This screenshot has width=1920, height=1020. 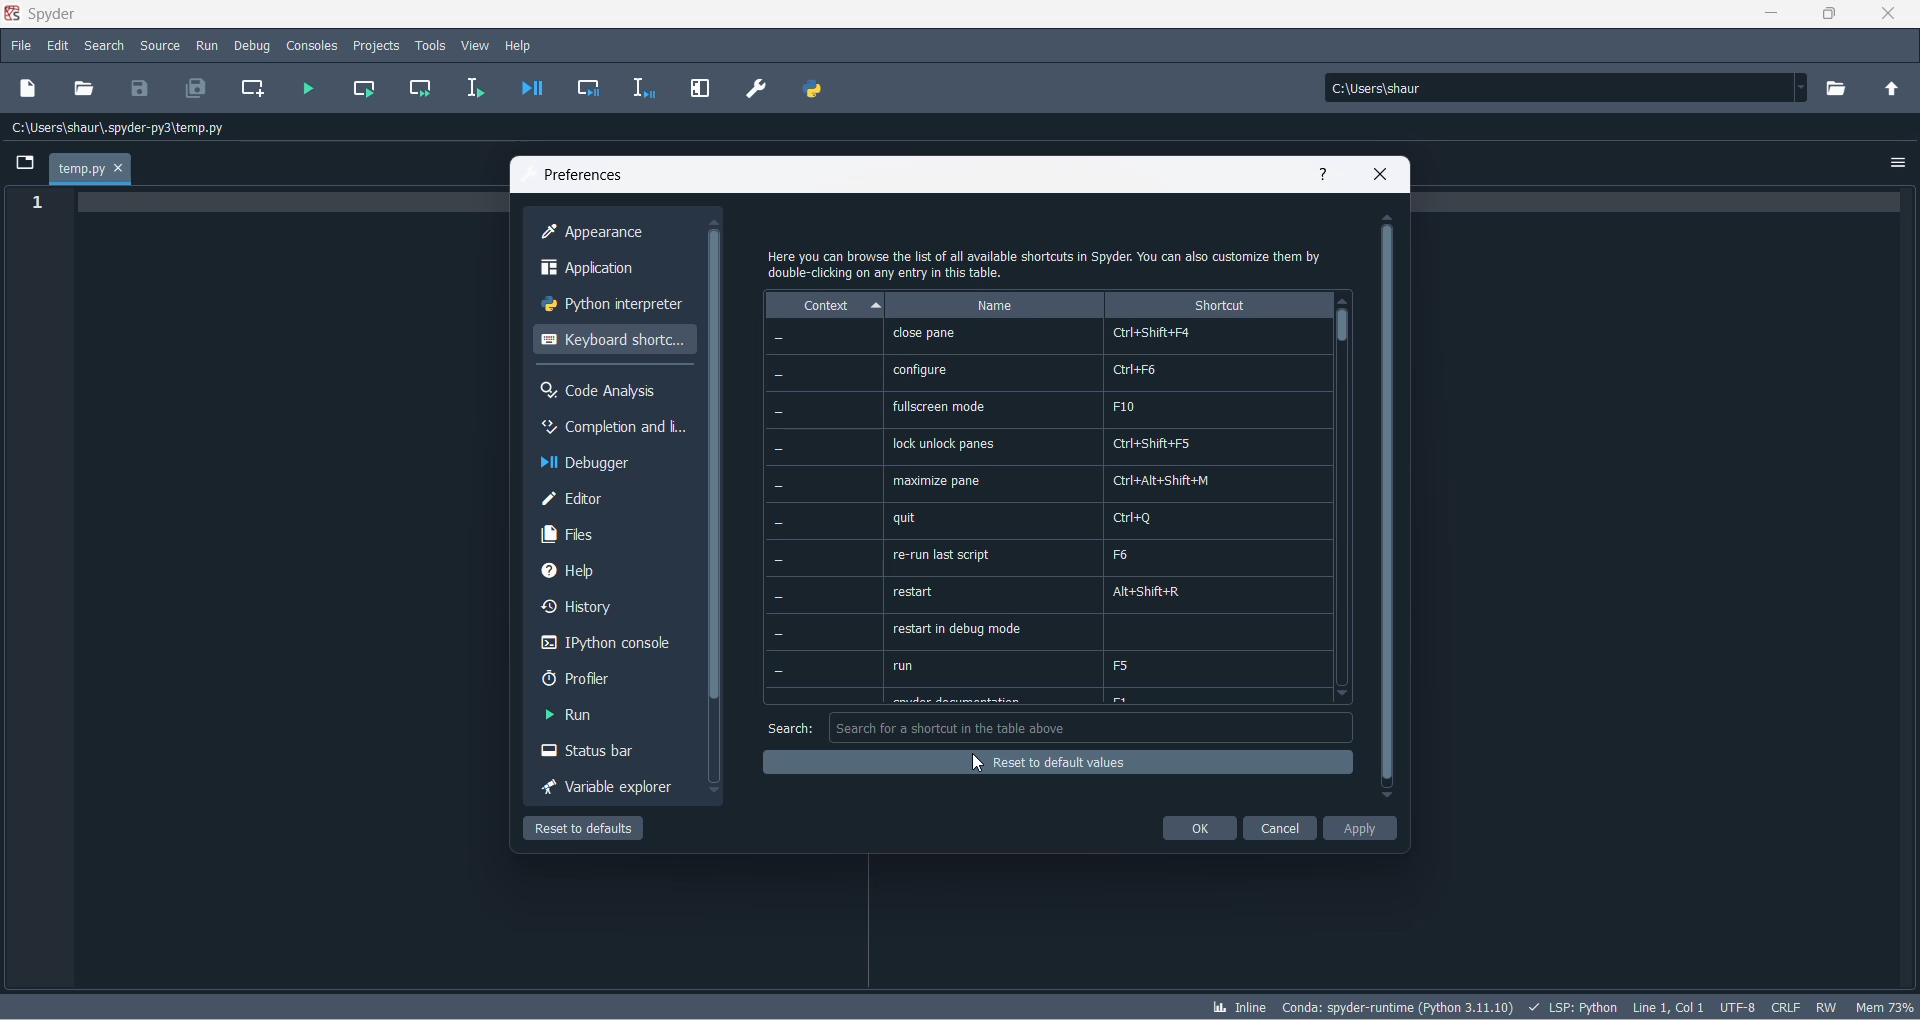 What do you see at coordinates (1390, 799) in the screenshot?
I see `move down` at bounding box center [1390, 799].